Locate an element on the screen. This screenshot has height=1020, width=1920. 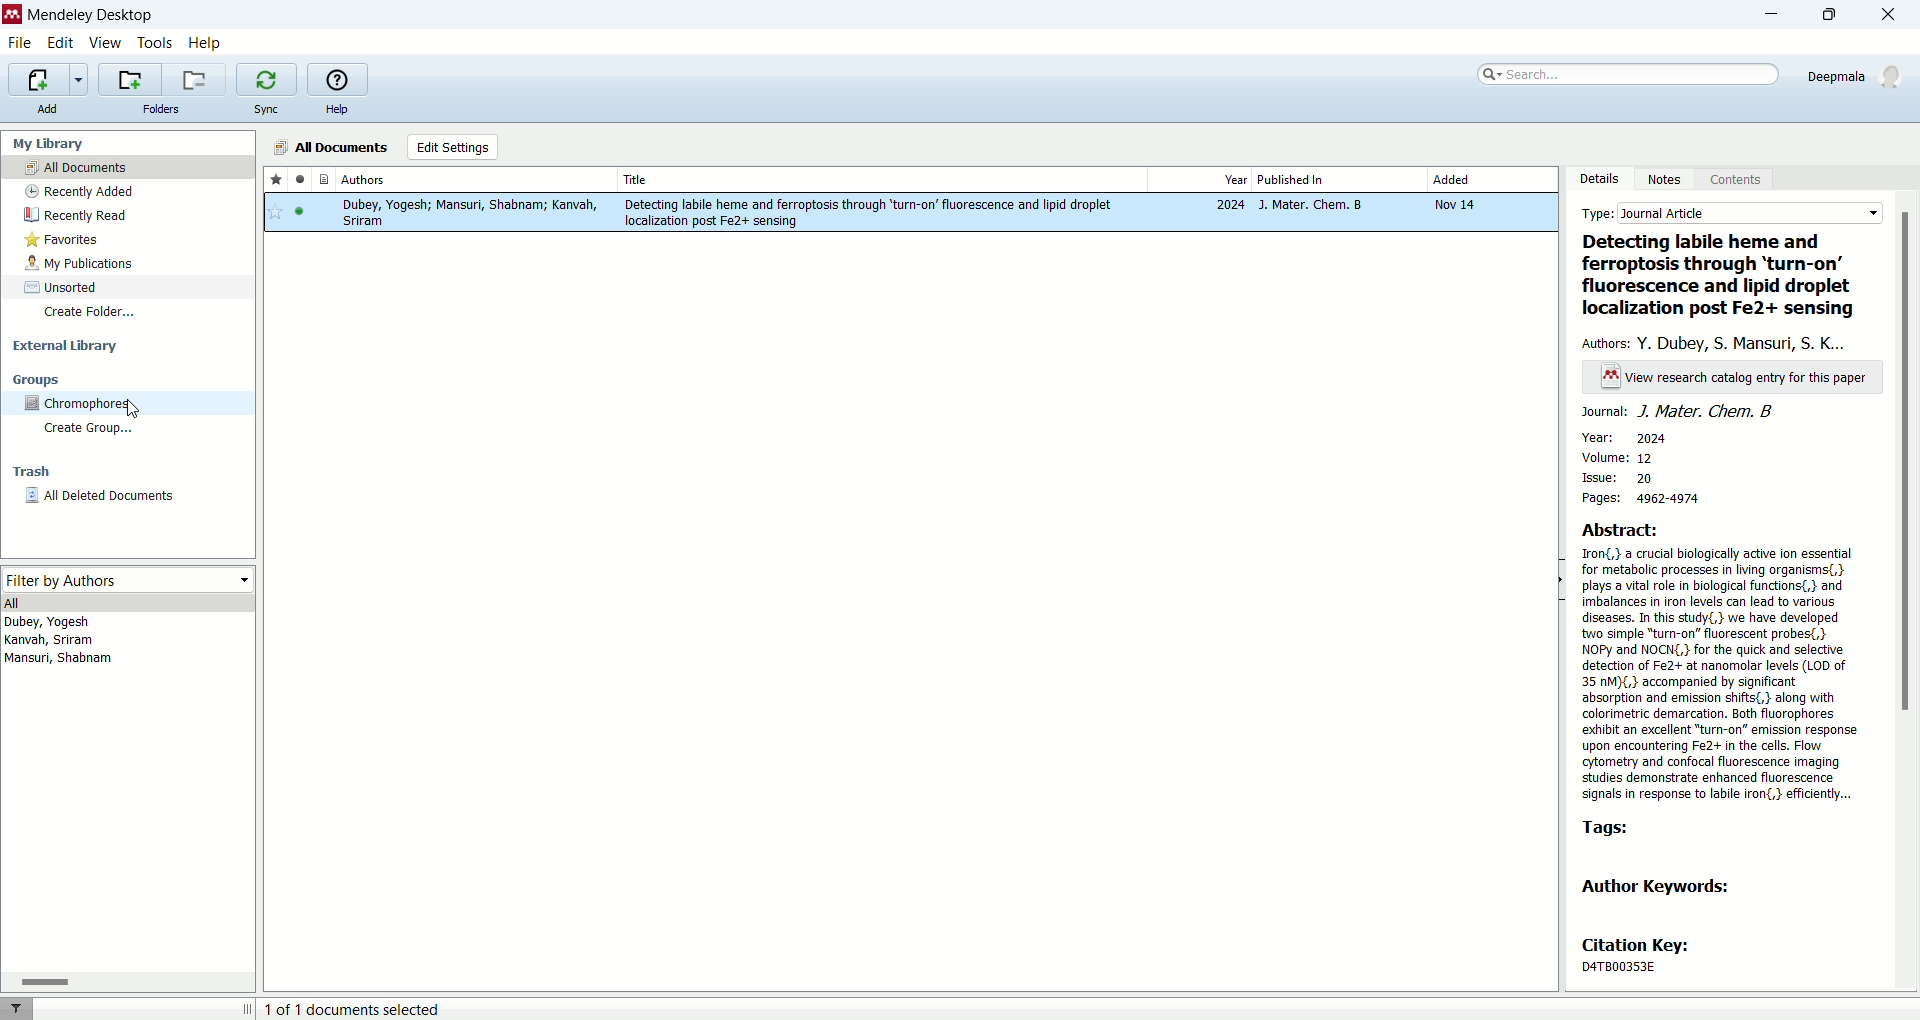
horizontal scroll bar is located at coordinates (127, 982).